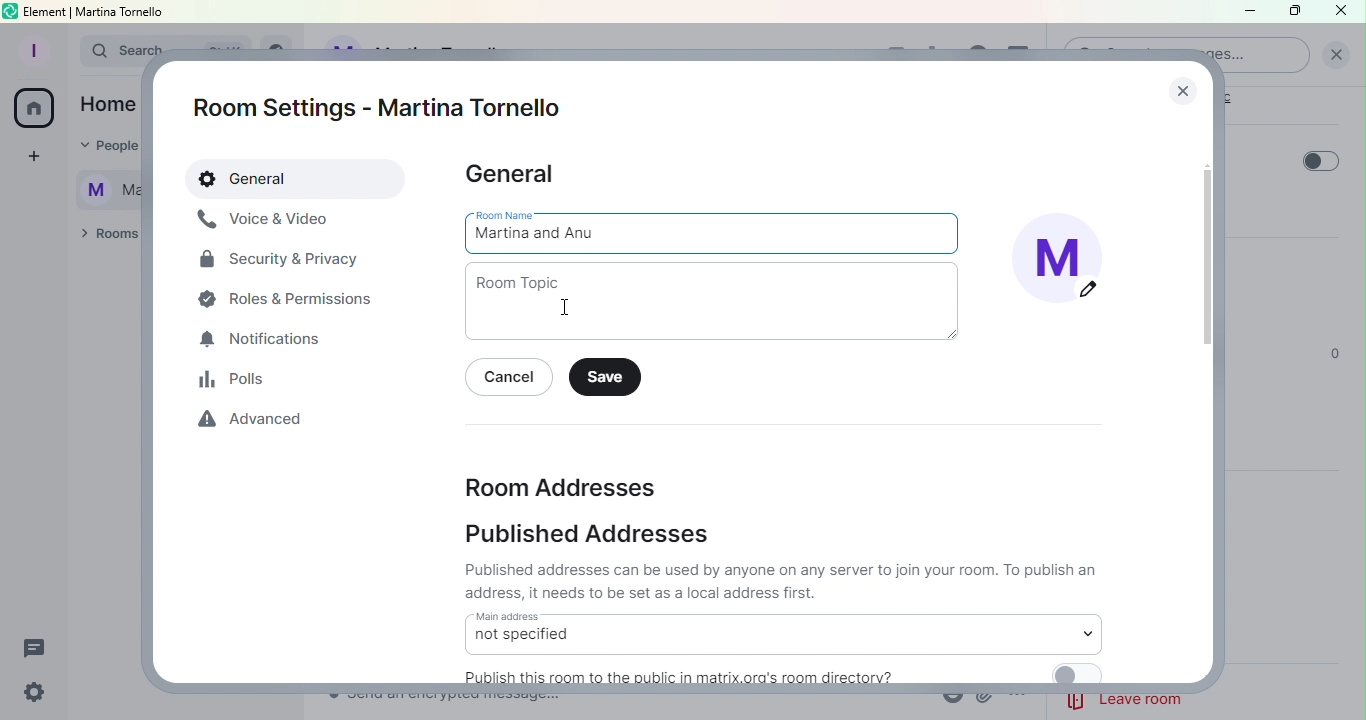 The width and height of the screenshot is (1366, 720). I want to click on Room addresses, so click(560, 485).